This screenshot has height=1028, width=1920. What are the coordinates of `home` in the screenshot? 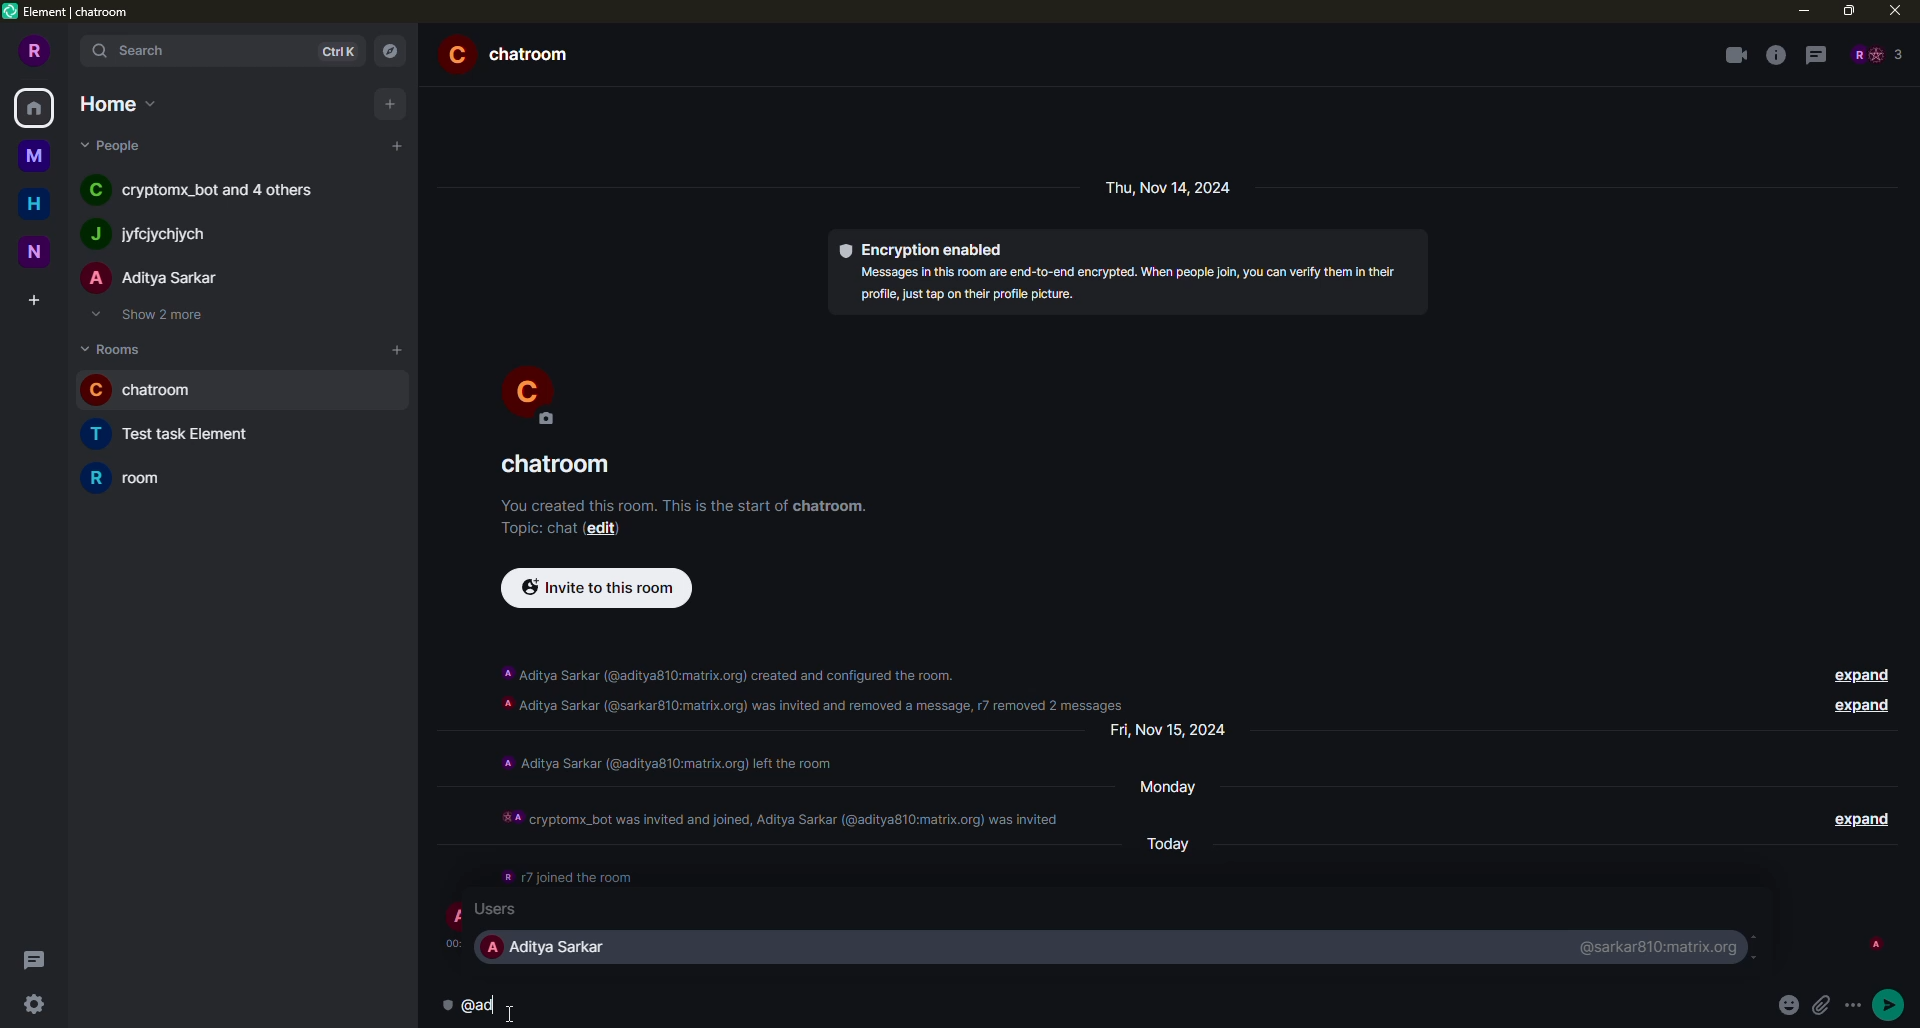 It's located at (36, 106).